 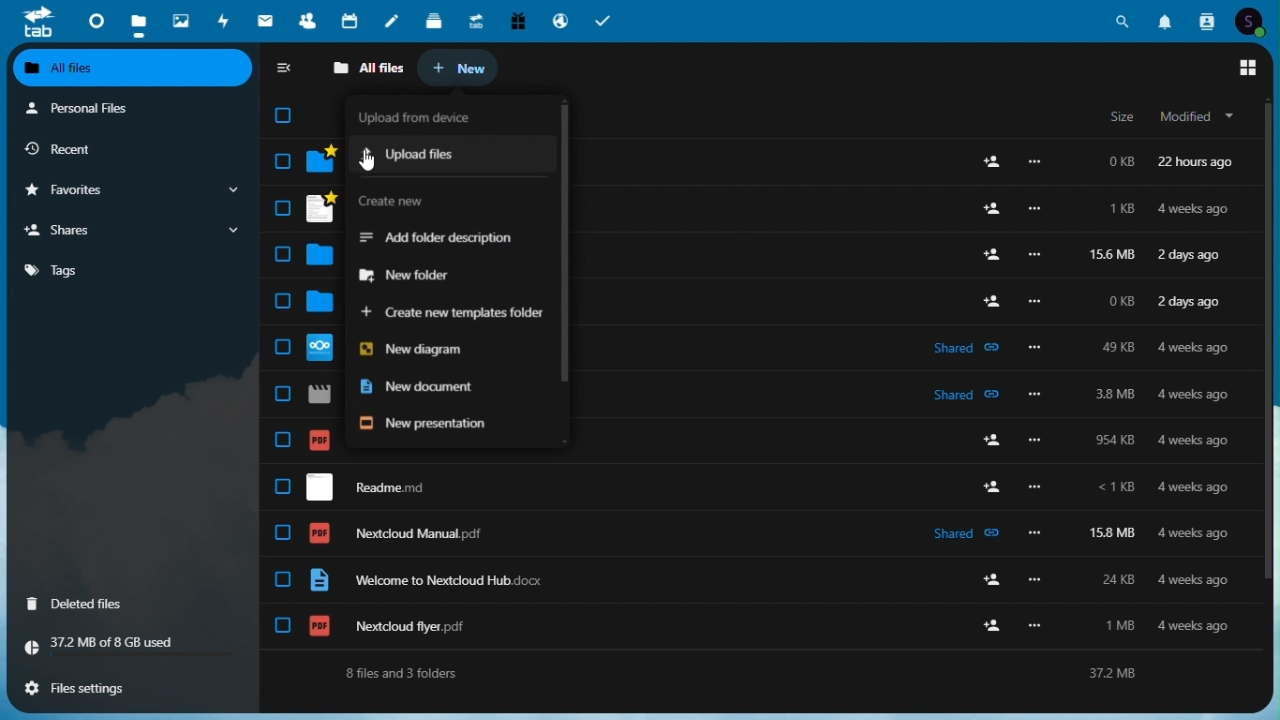 What do you see at coordinates (992, 486) in the screenshot?
I see `add user` at bounding box center [992, 486].